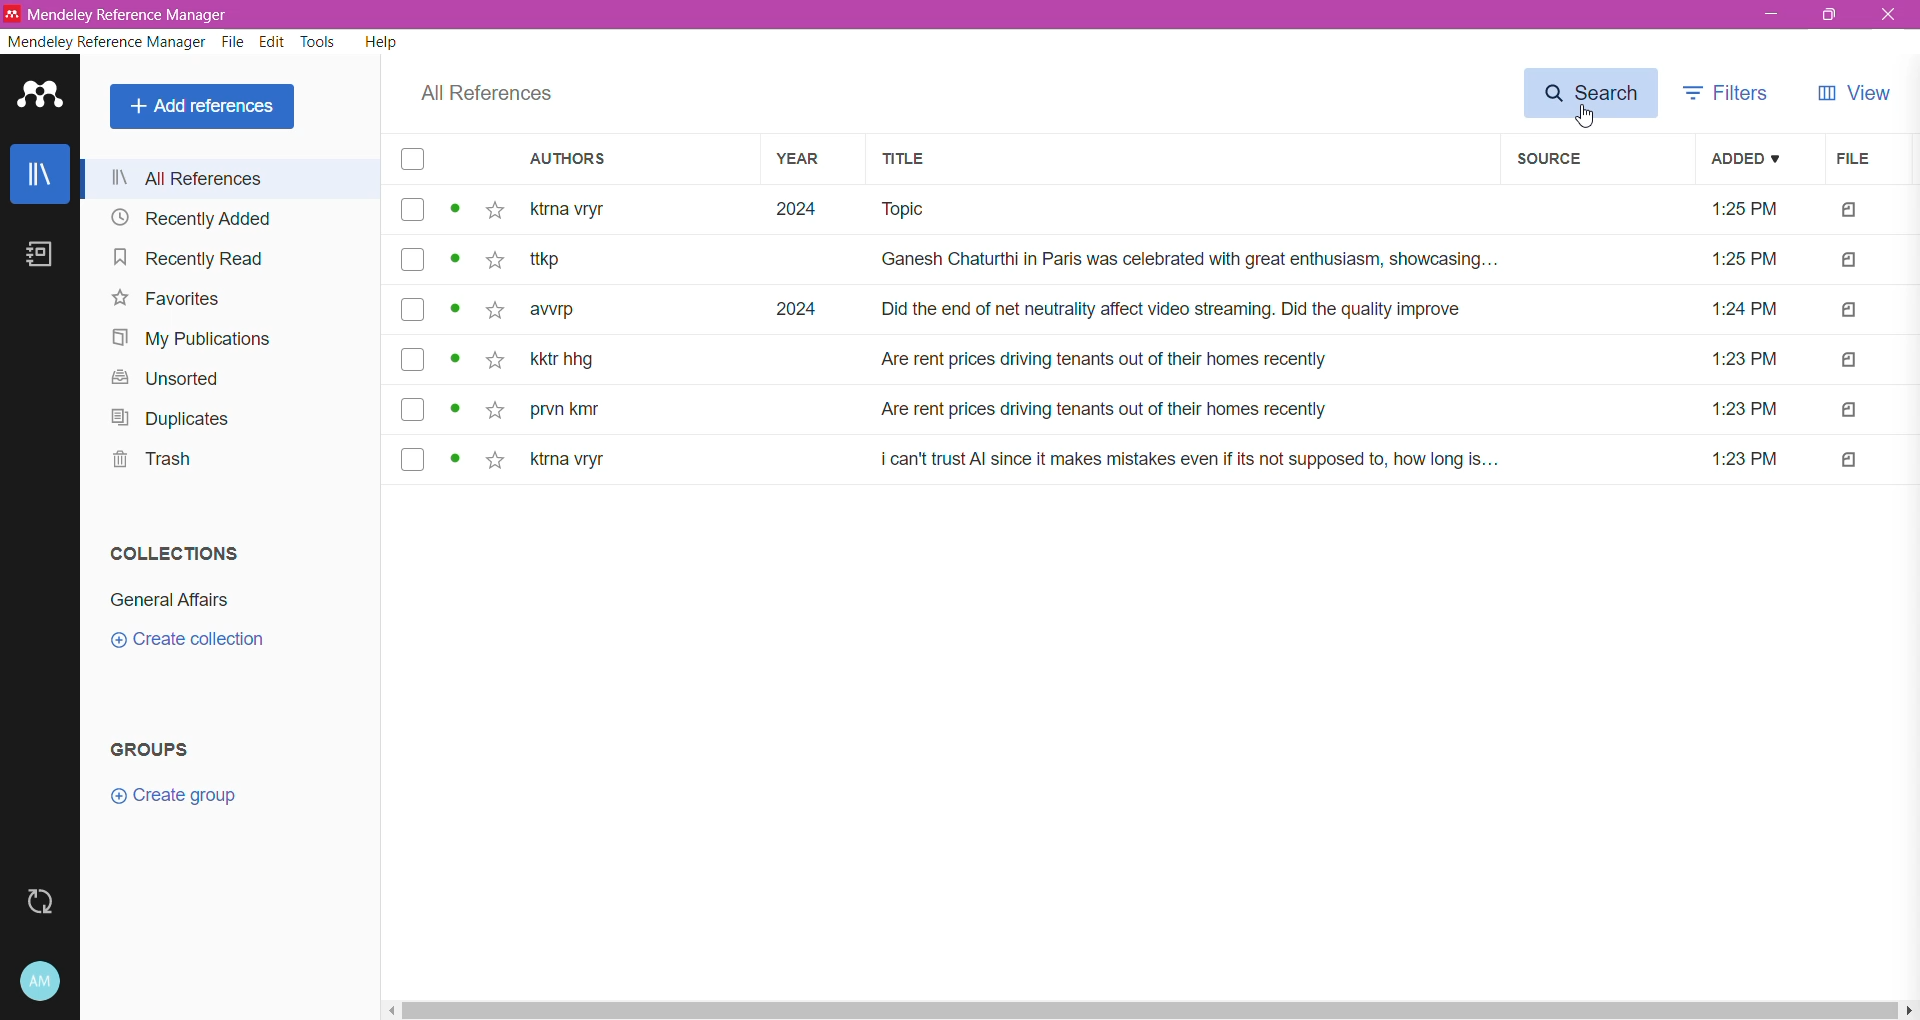 The height and width of the screenshot is (1020, 1920). Describe the element at coordinates (1850, 310) in the screenshot. I see `file type` at that location.